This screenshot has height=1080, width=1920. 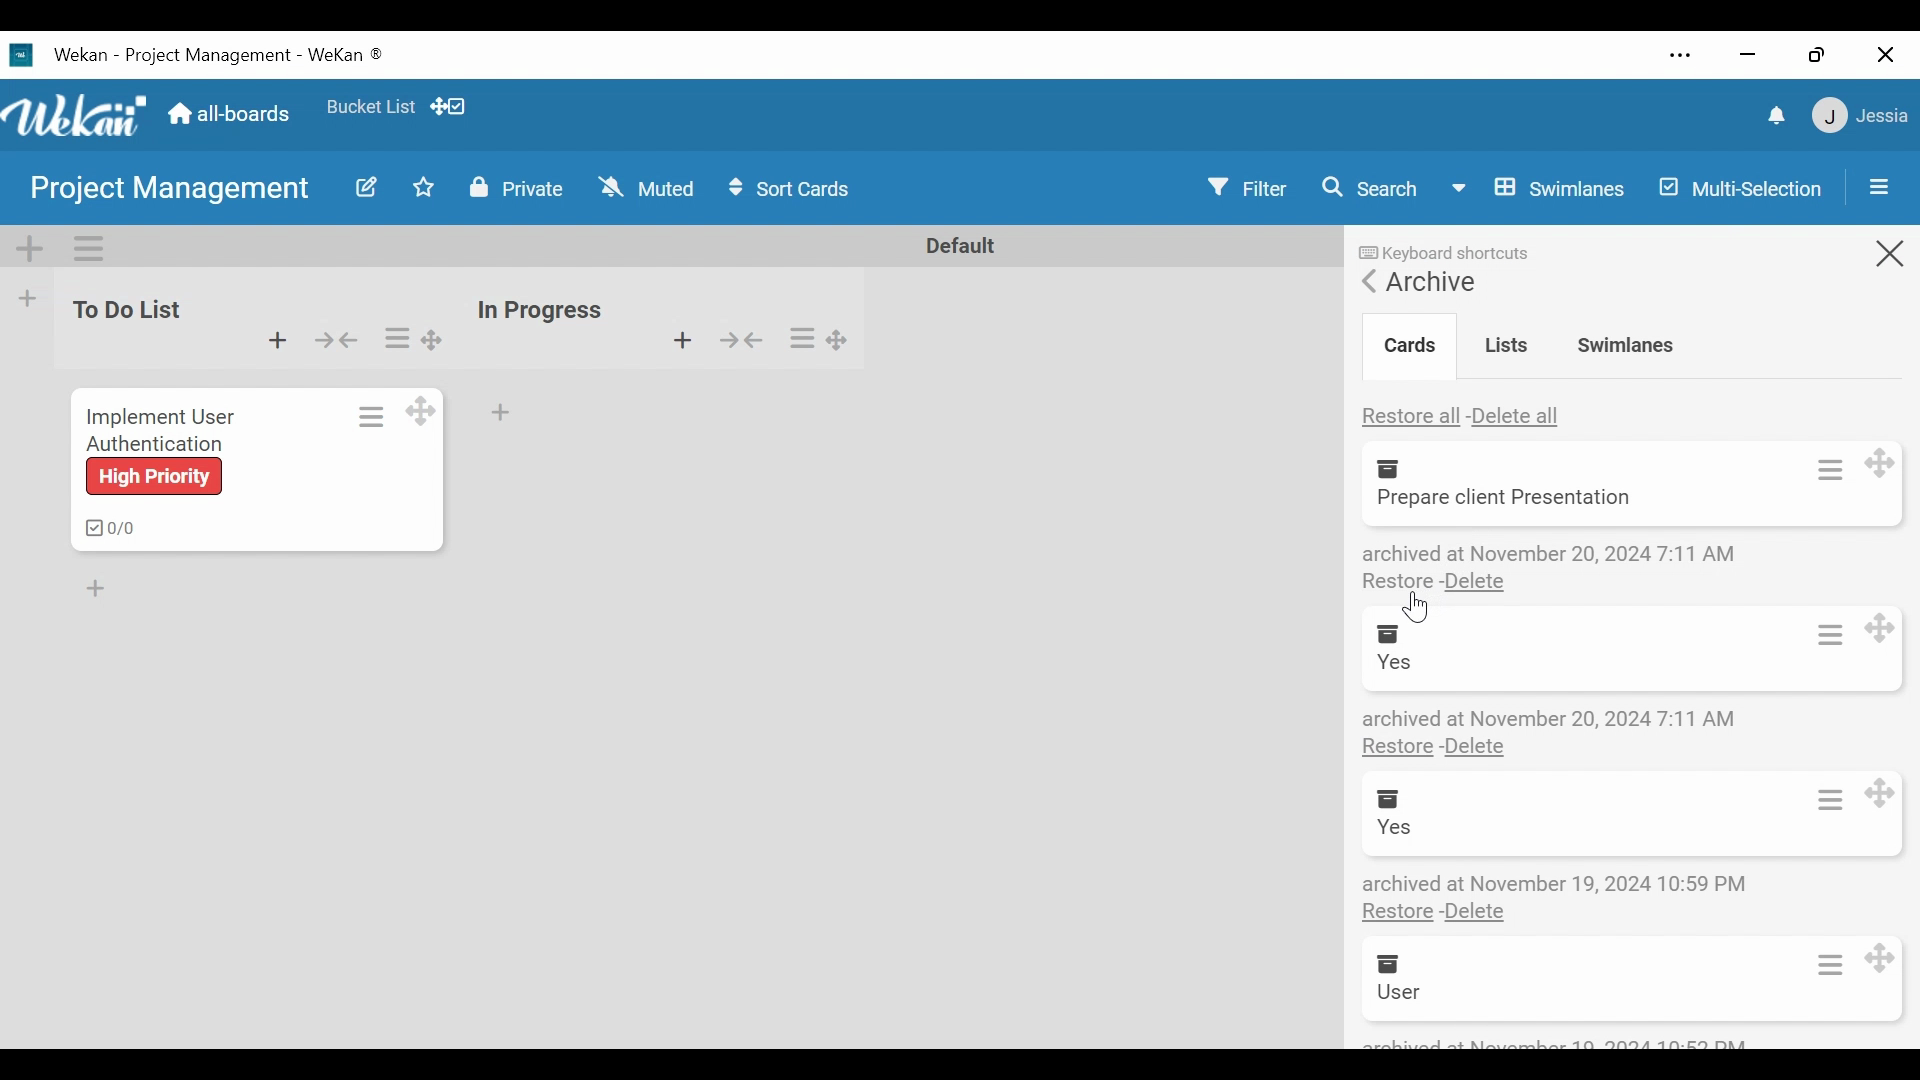 What do you see at coordinates (1399, 826) in the screenshot?
I see `user` at bounding box center [1399, 826].